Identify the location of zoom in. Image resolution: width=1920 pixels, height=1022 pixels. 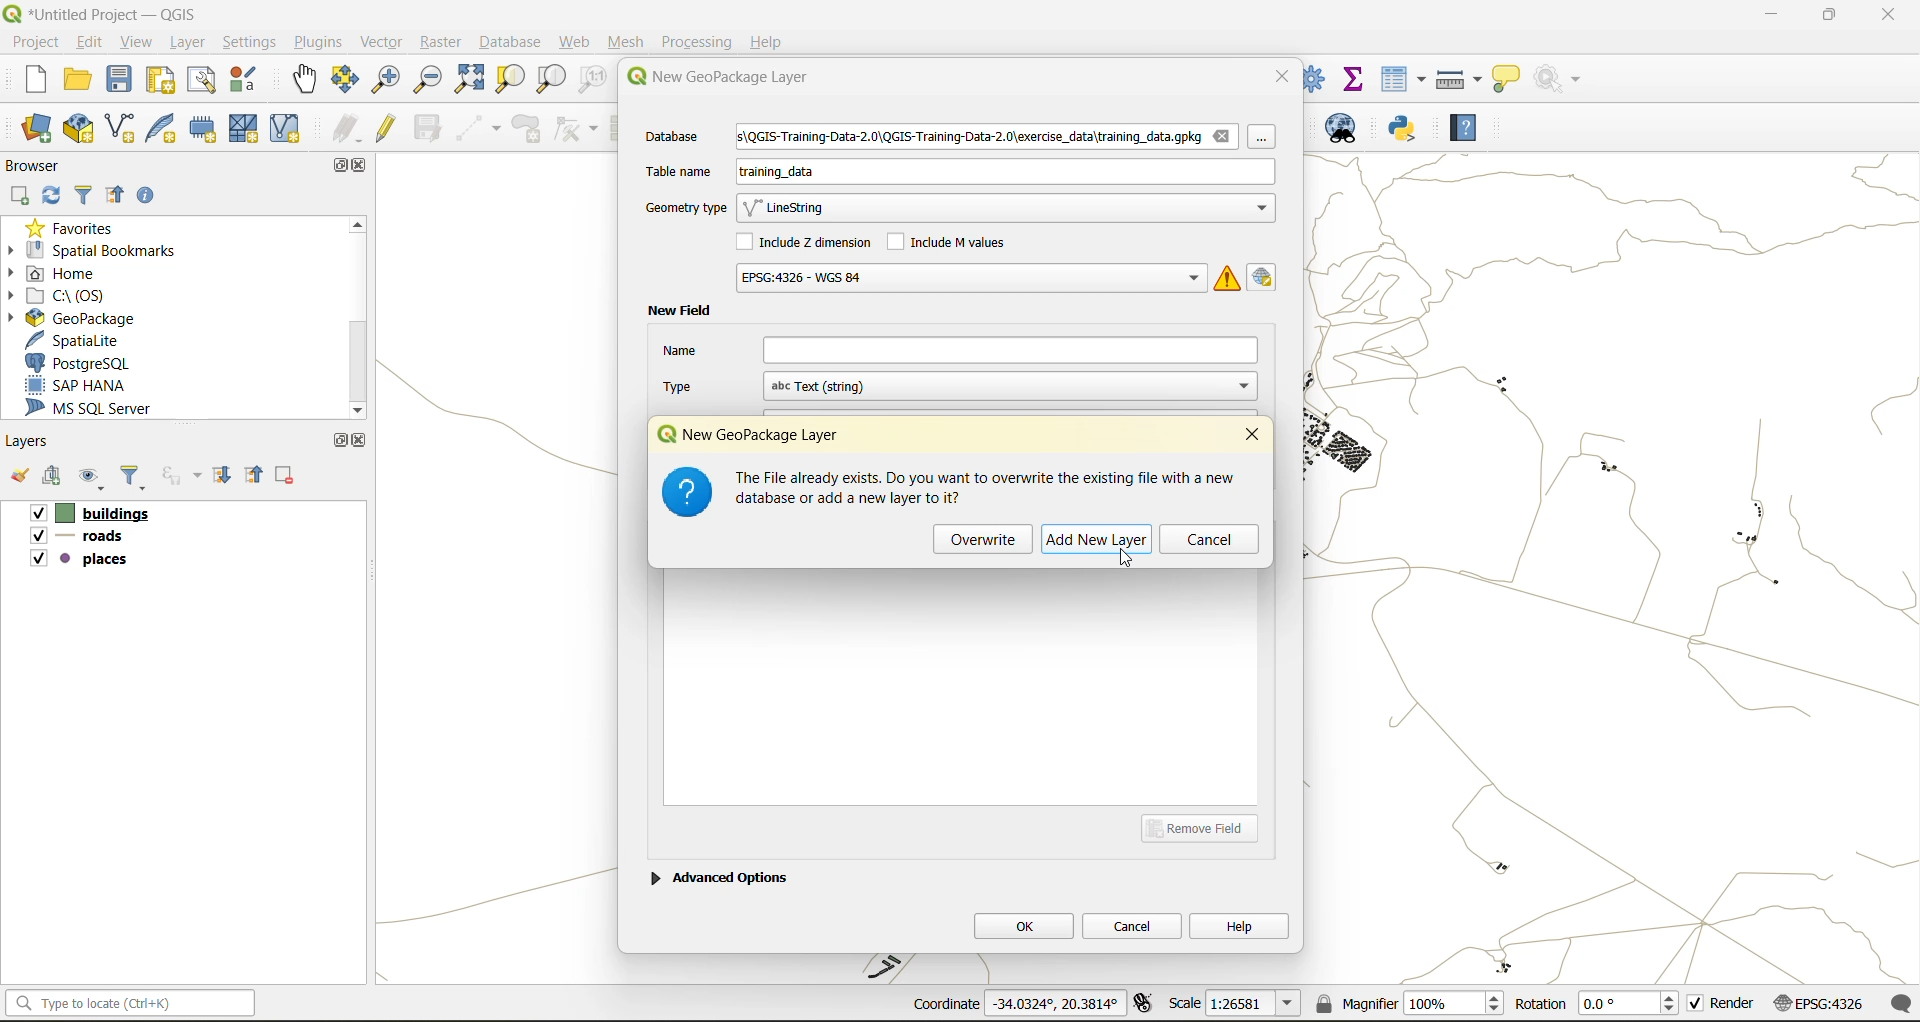
(384, 78).